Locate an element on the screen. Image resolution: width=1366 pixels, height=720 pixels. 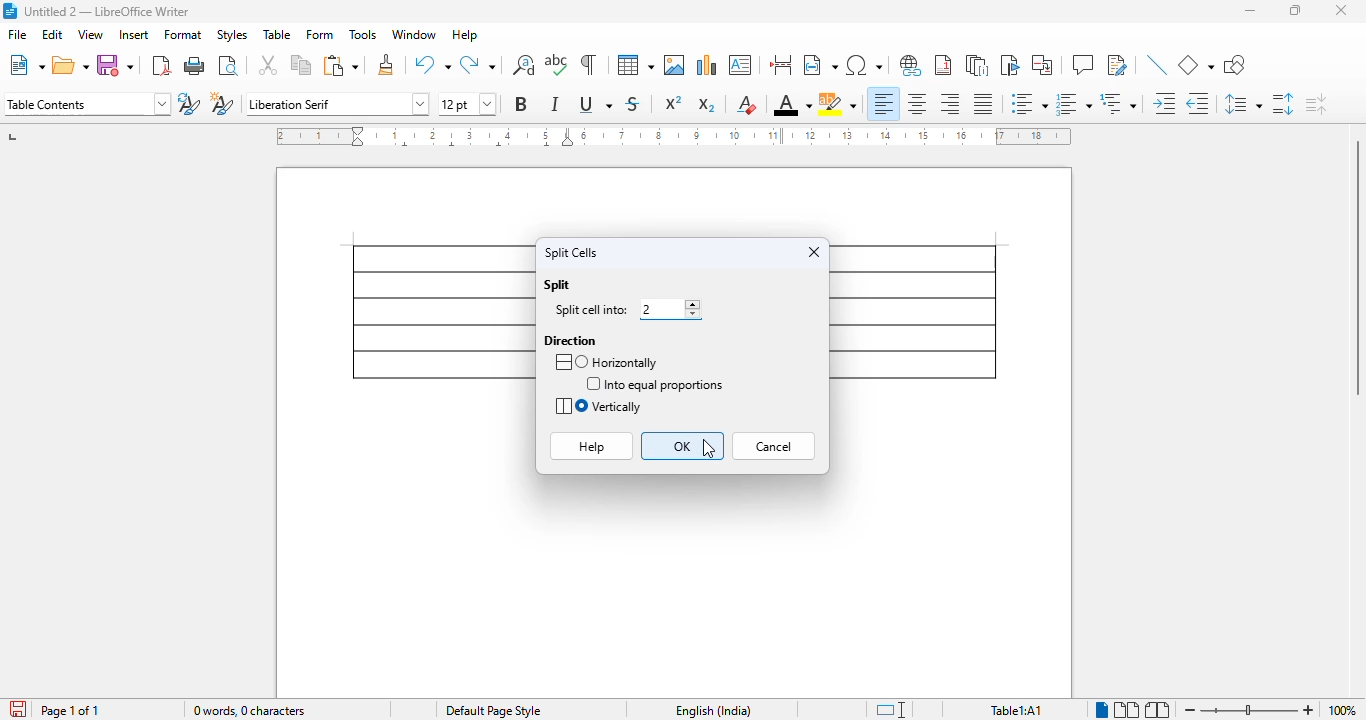
styles is located at coordinates (232, 35).